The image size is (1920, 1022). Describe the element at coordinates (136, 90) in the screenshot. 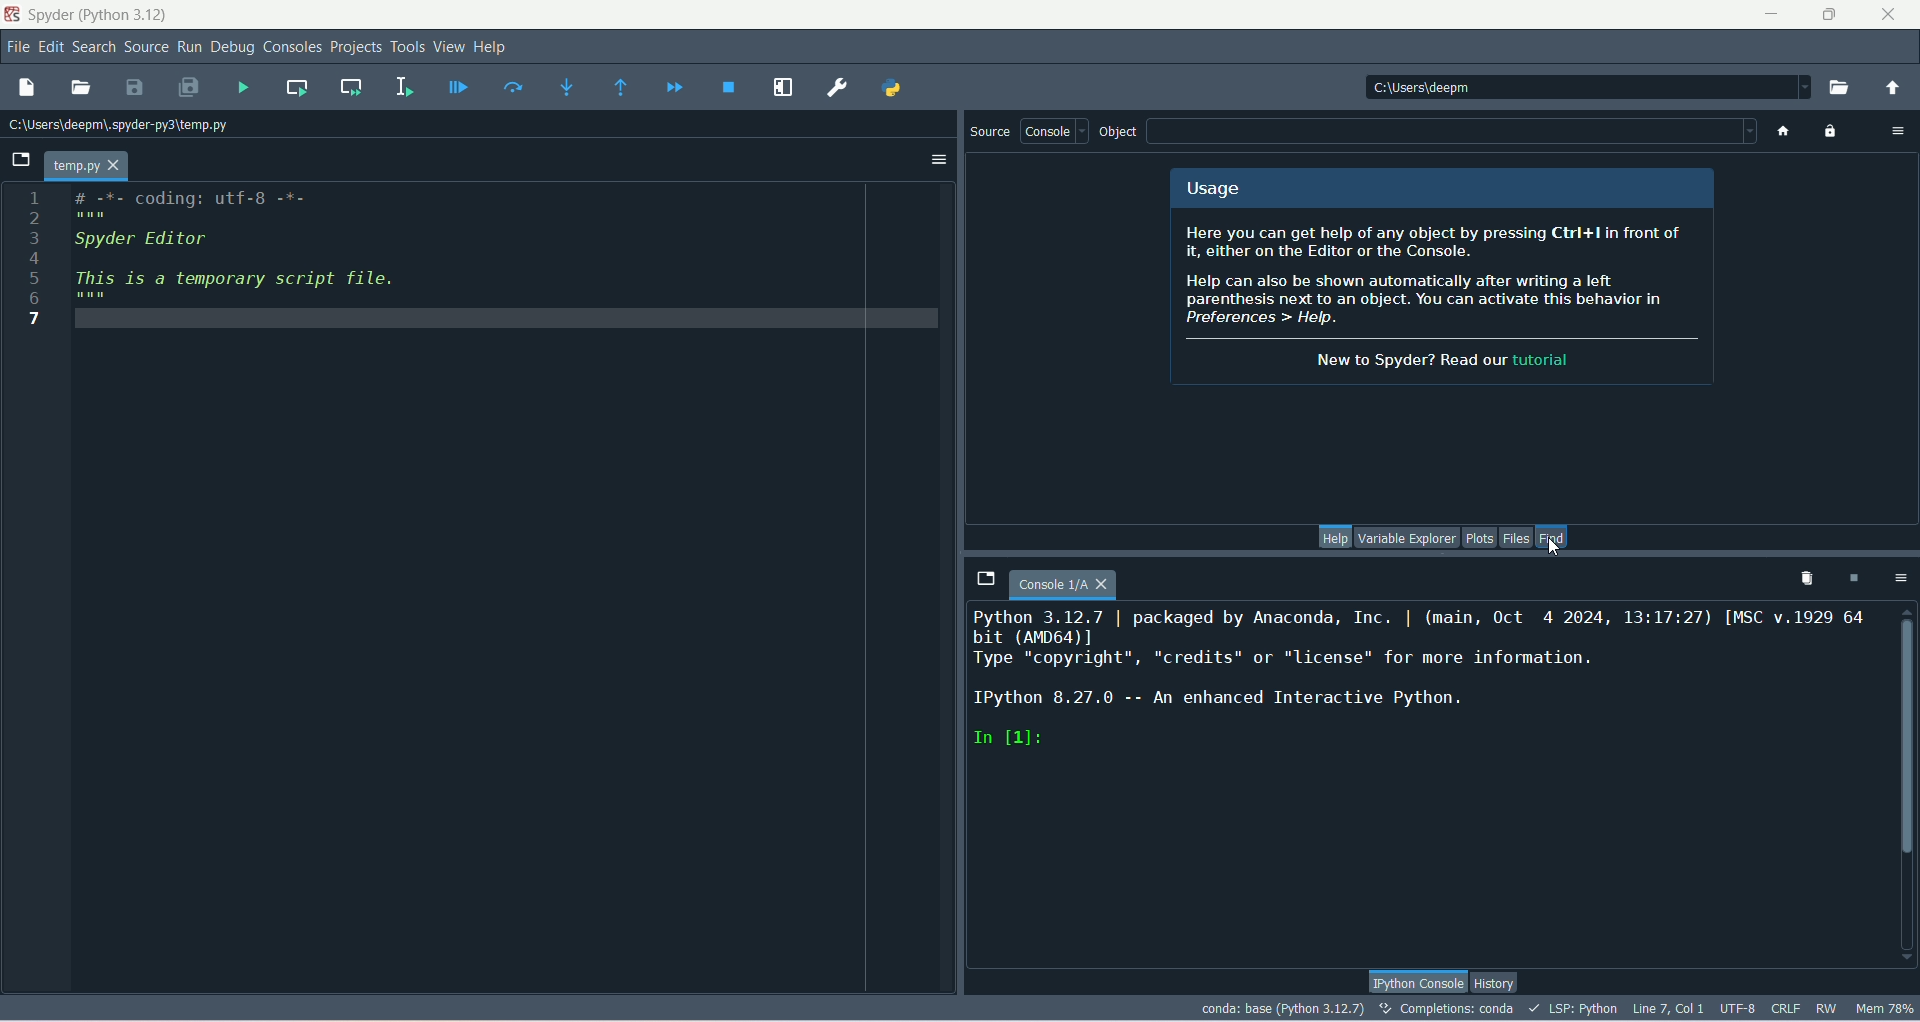

I see `save` at that location.